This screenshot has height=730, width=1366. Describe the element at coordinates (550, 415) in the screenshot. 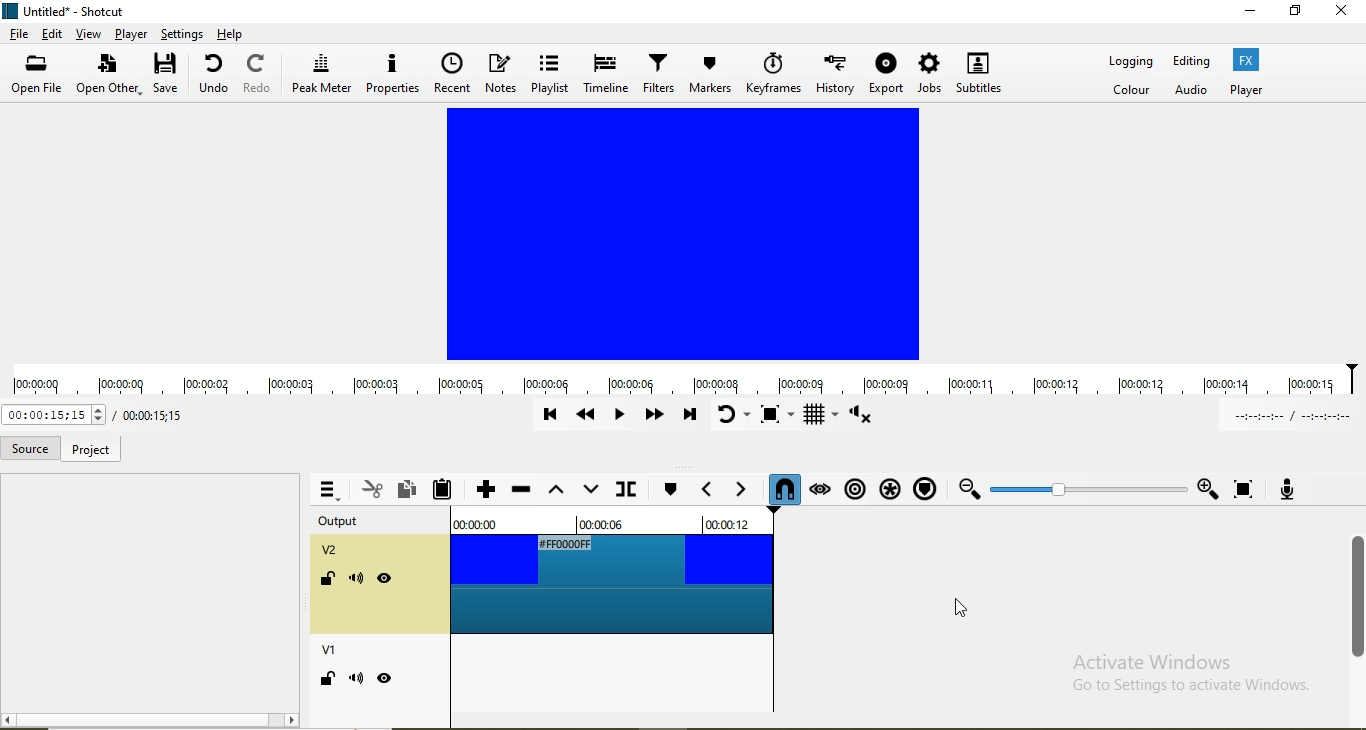

I see `Skip to previous` at that location.